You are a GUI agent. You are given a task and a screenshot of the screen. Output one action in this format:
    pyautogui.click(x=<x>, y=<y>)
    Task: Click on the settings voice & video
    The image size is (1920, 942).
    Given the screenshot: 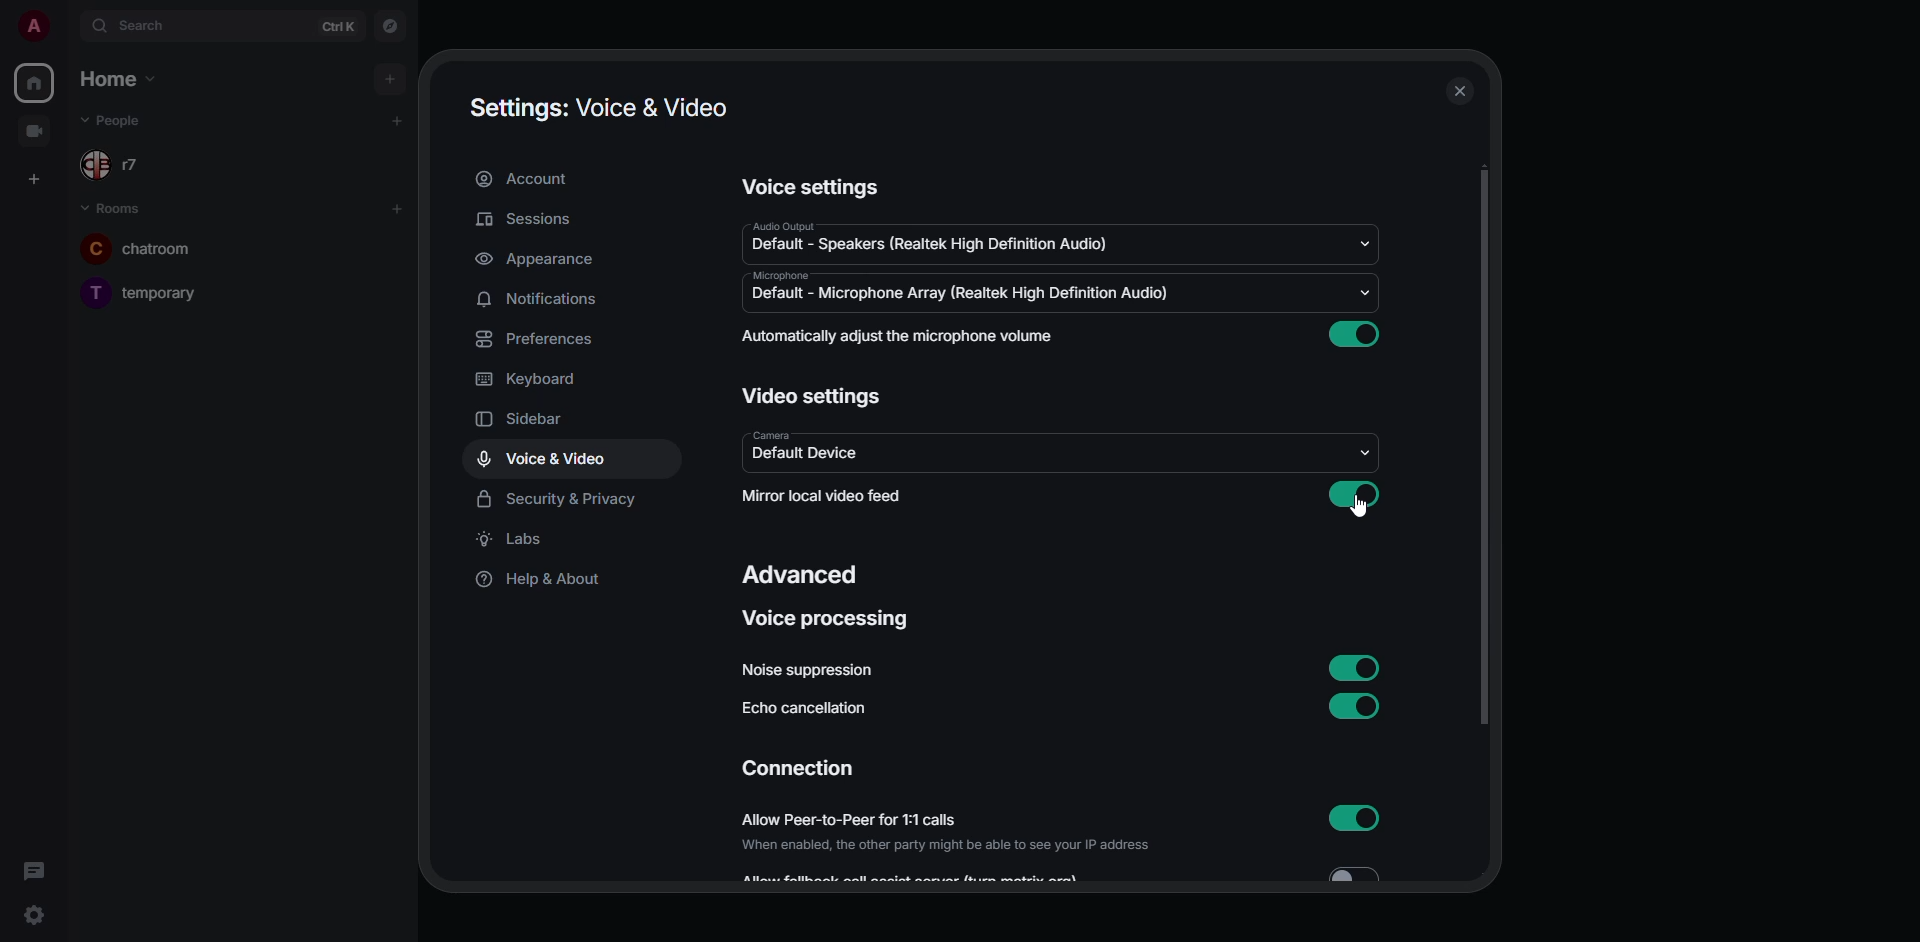 What is the action you would take?
    pyautogui.click(x=597, y=108)
    